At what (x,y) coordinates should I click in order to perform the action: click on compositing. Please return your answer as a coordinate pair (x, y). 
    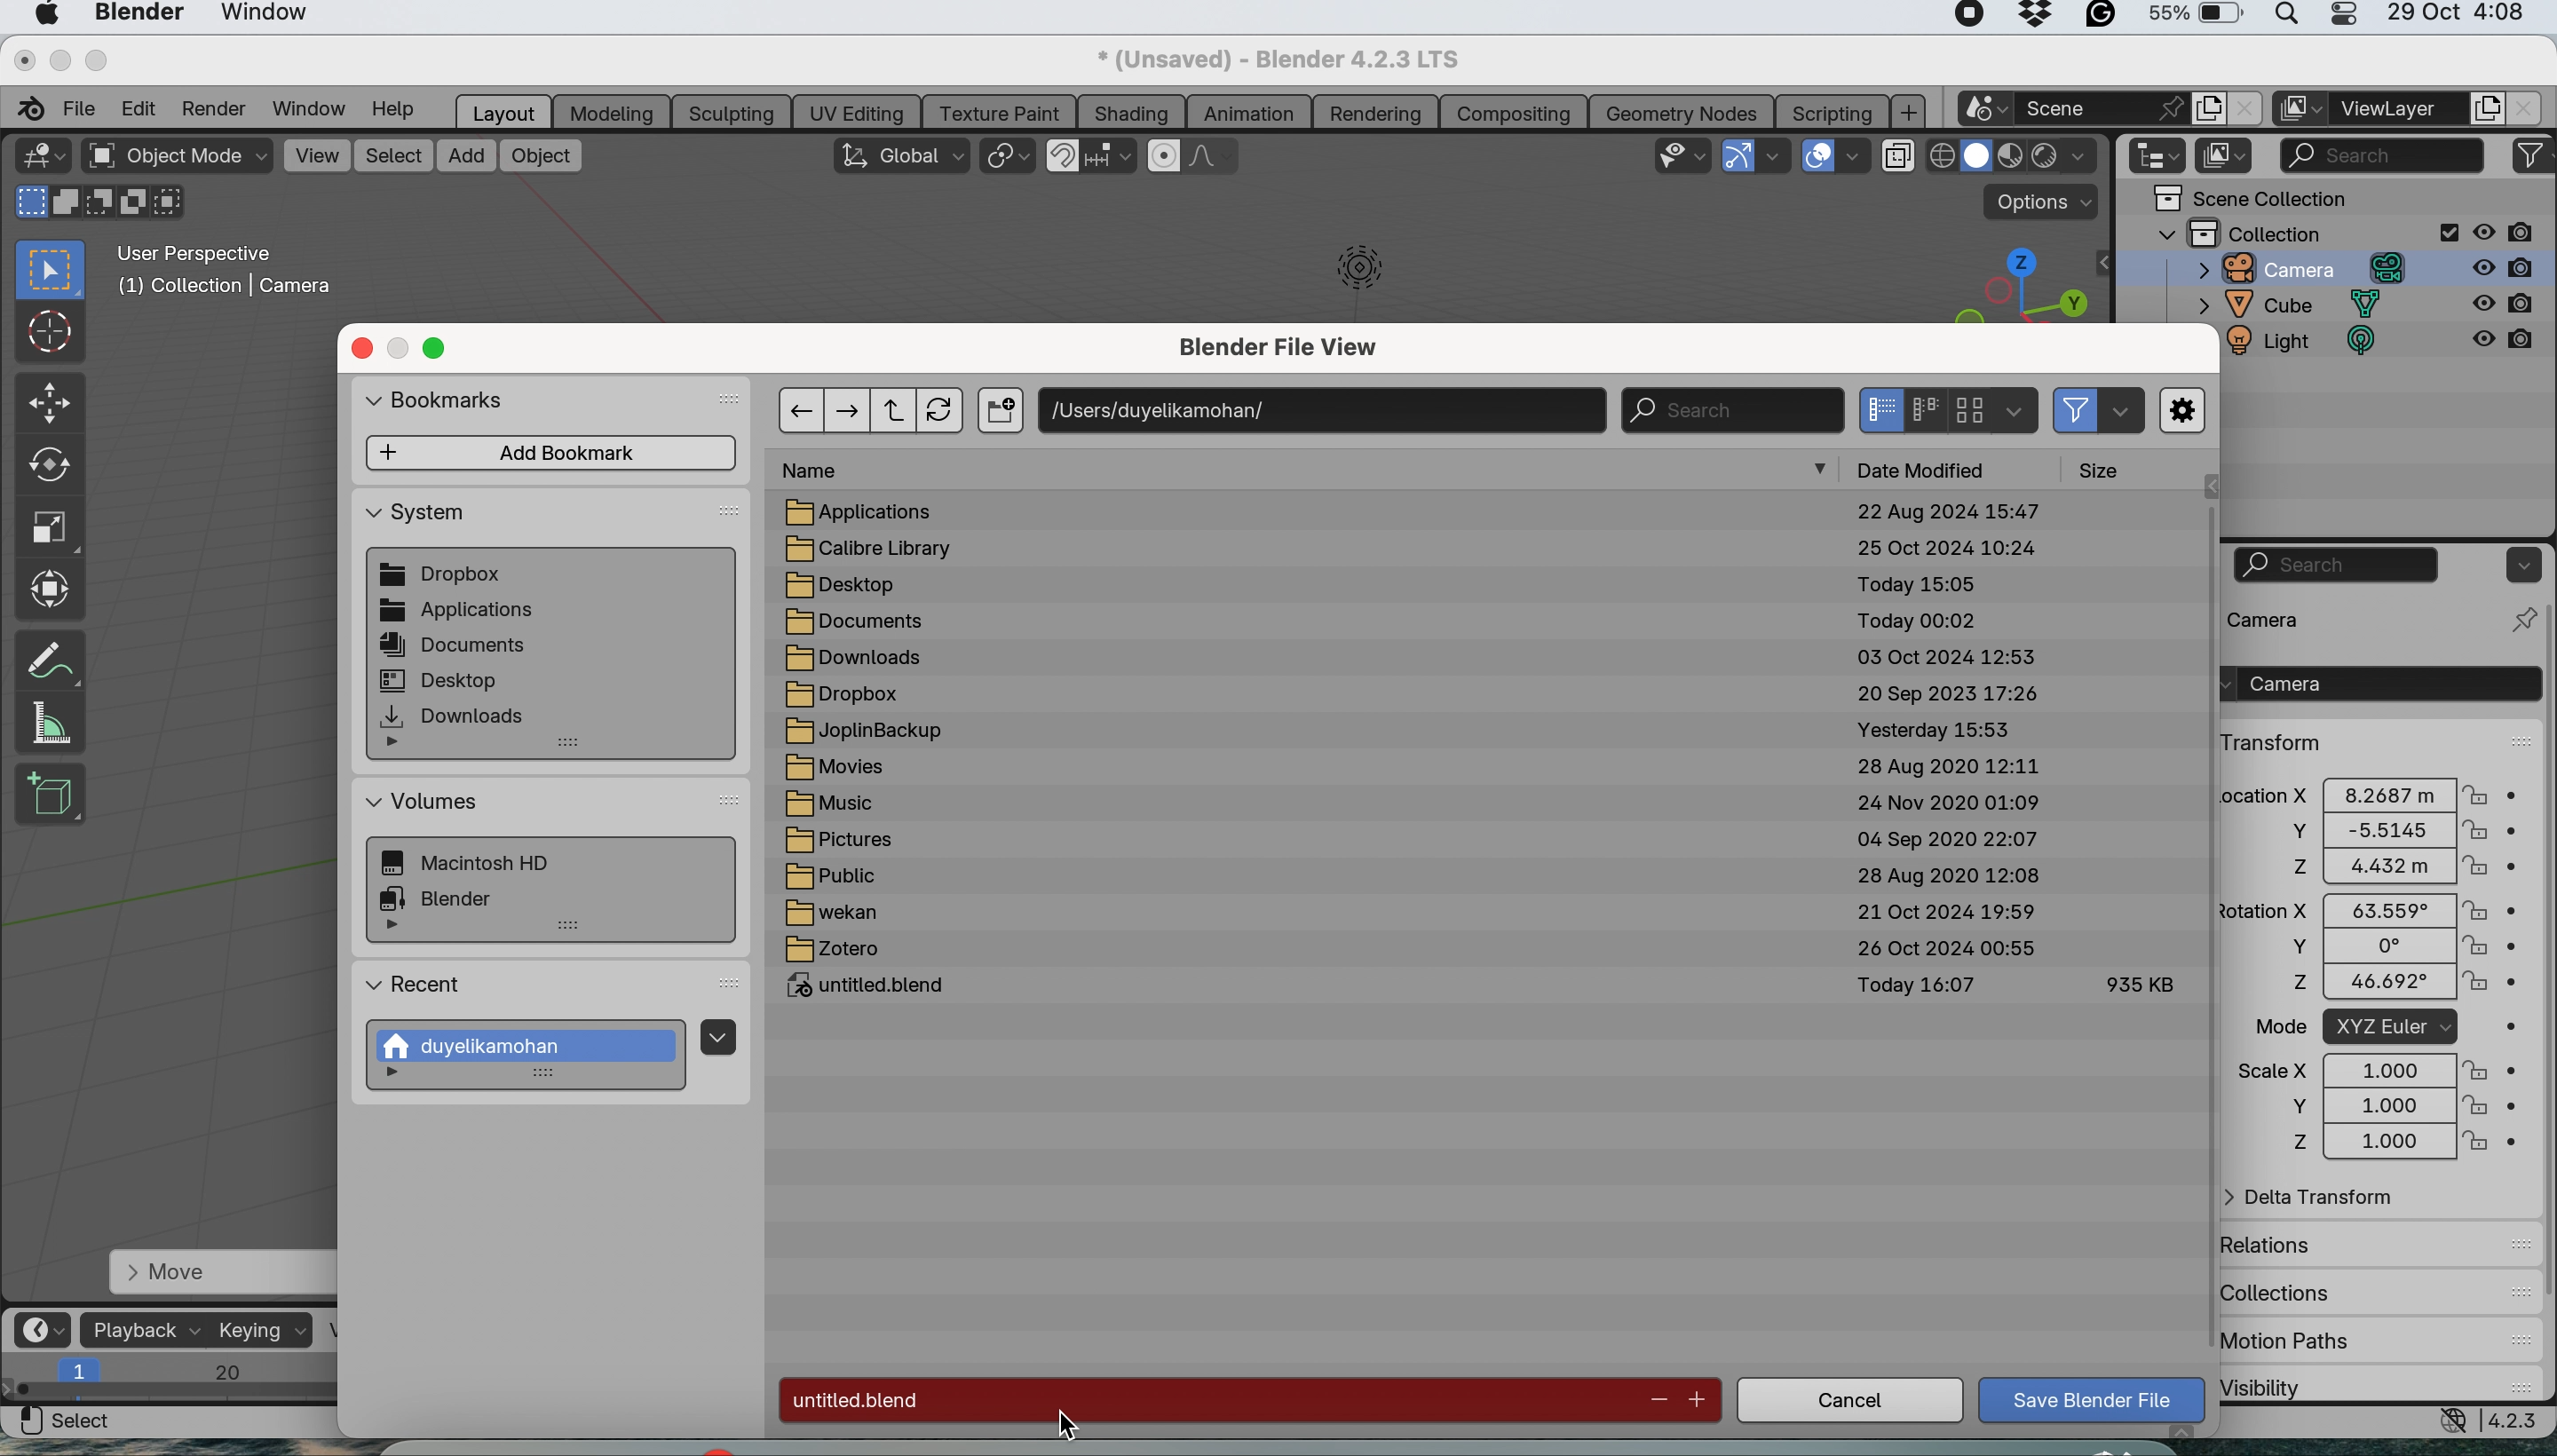
    Looking at the image, I should click on (1514, 111).